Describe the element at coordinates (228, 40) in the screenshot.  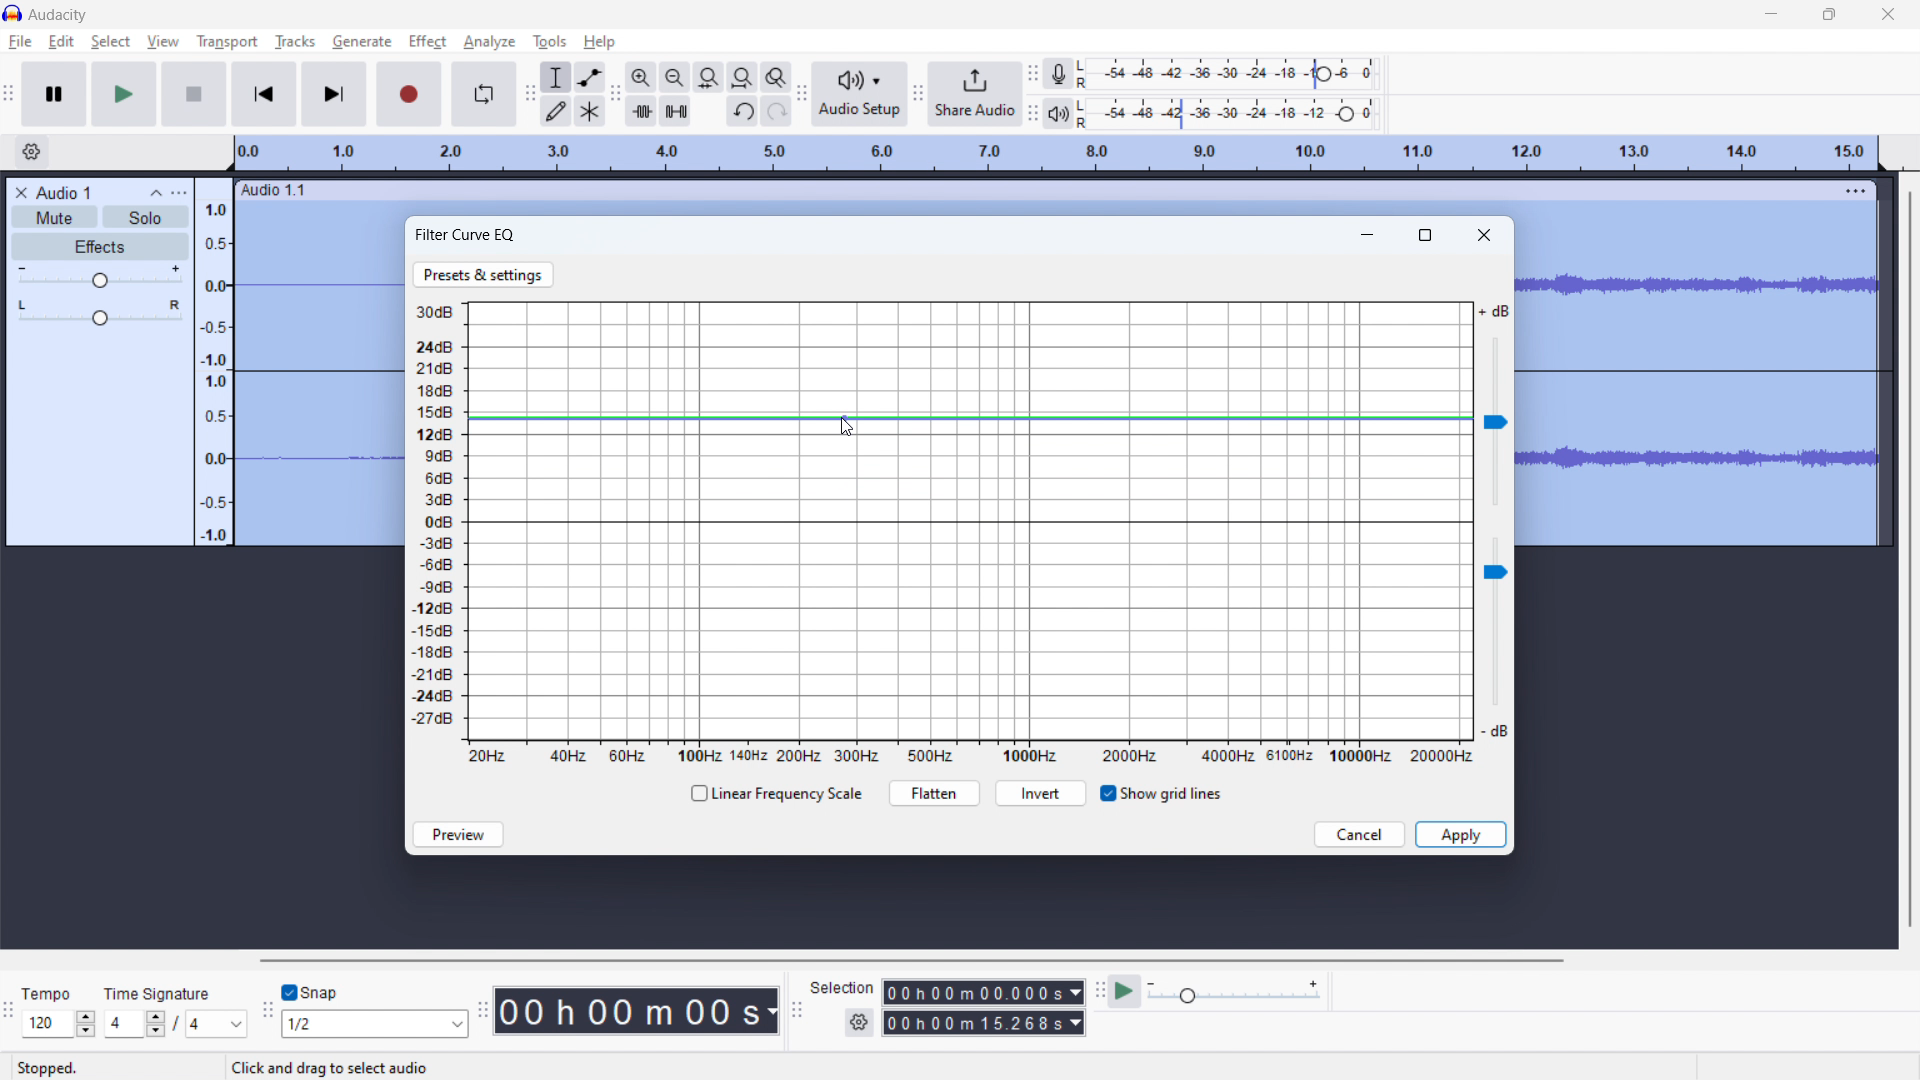
I see `transport` at that location.